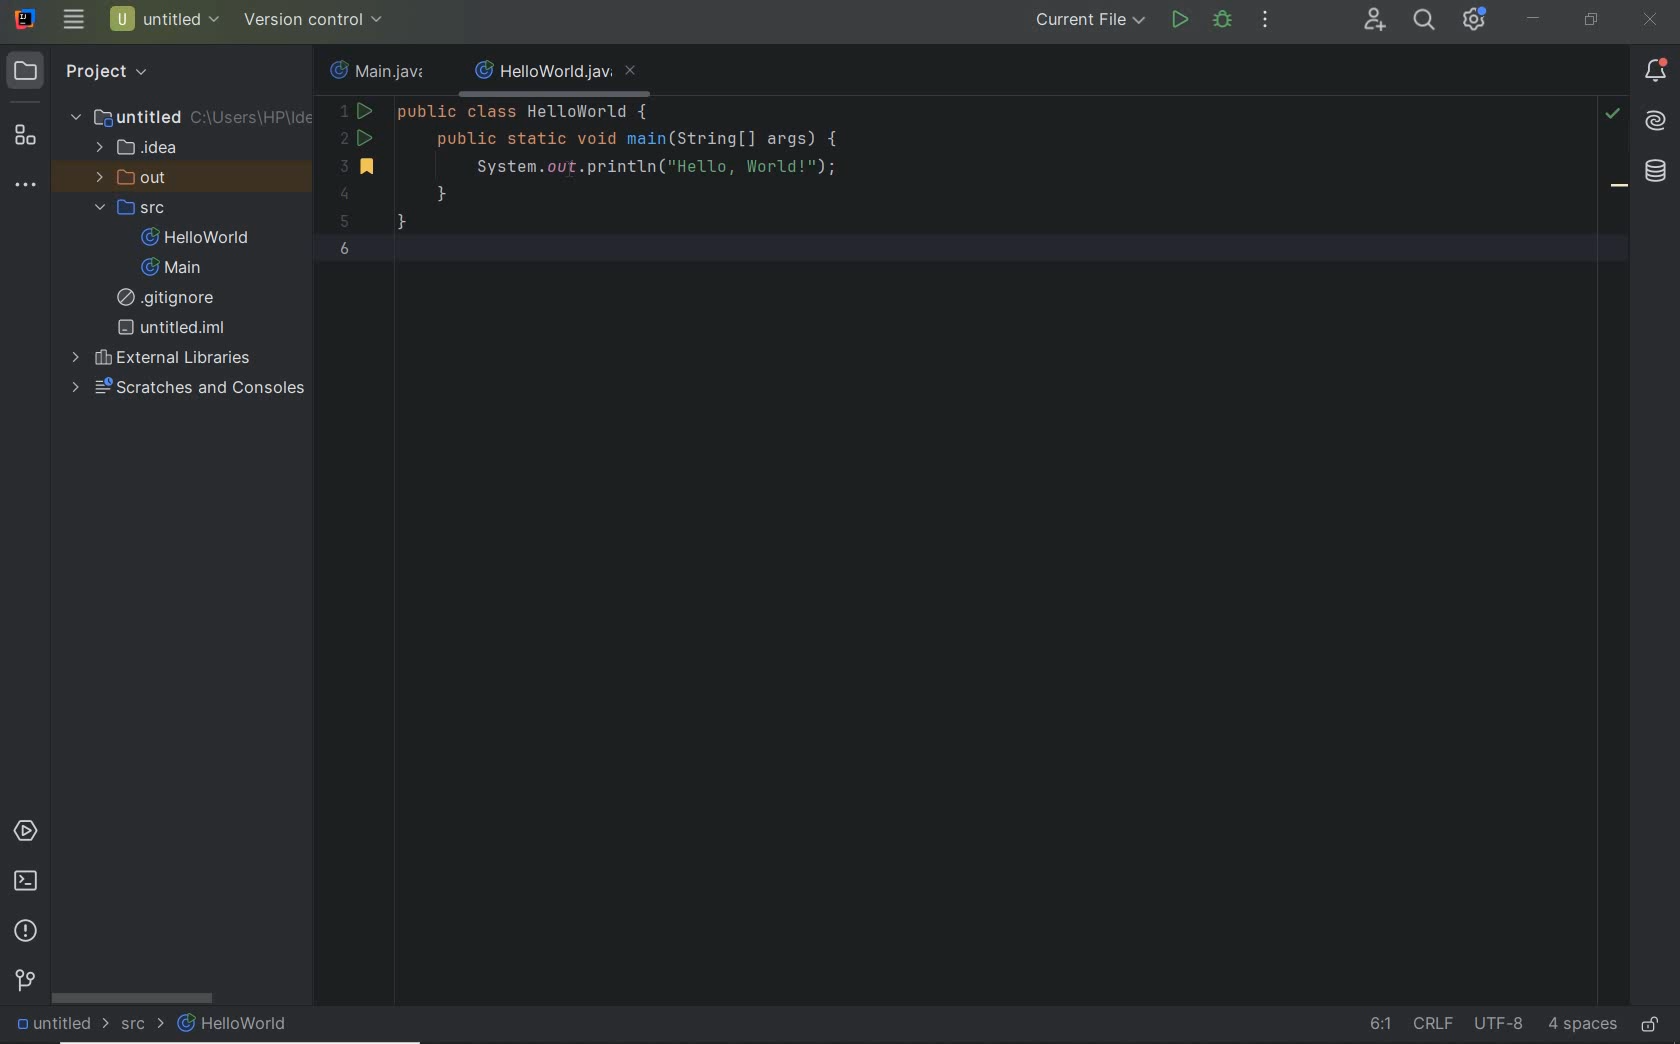  I want to click on go to line 6:1, so click(1375, 1024).